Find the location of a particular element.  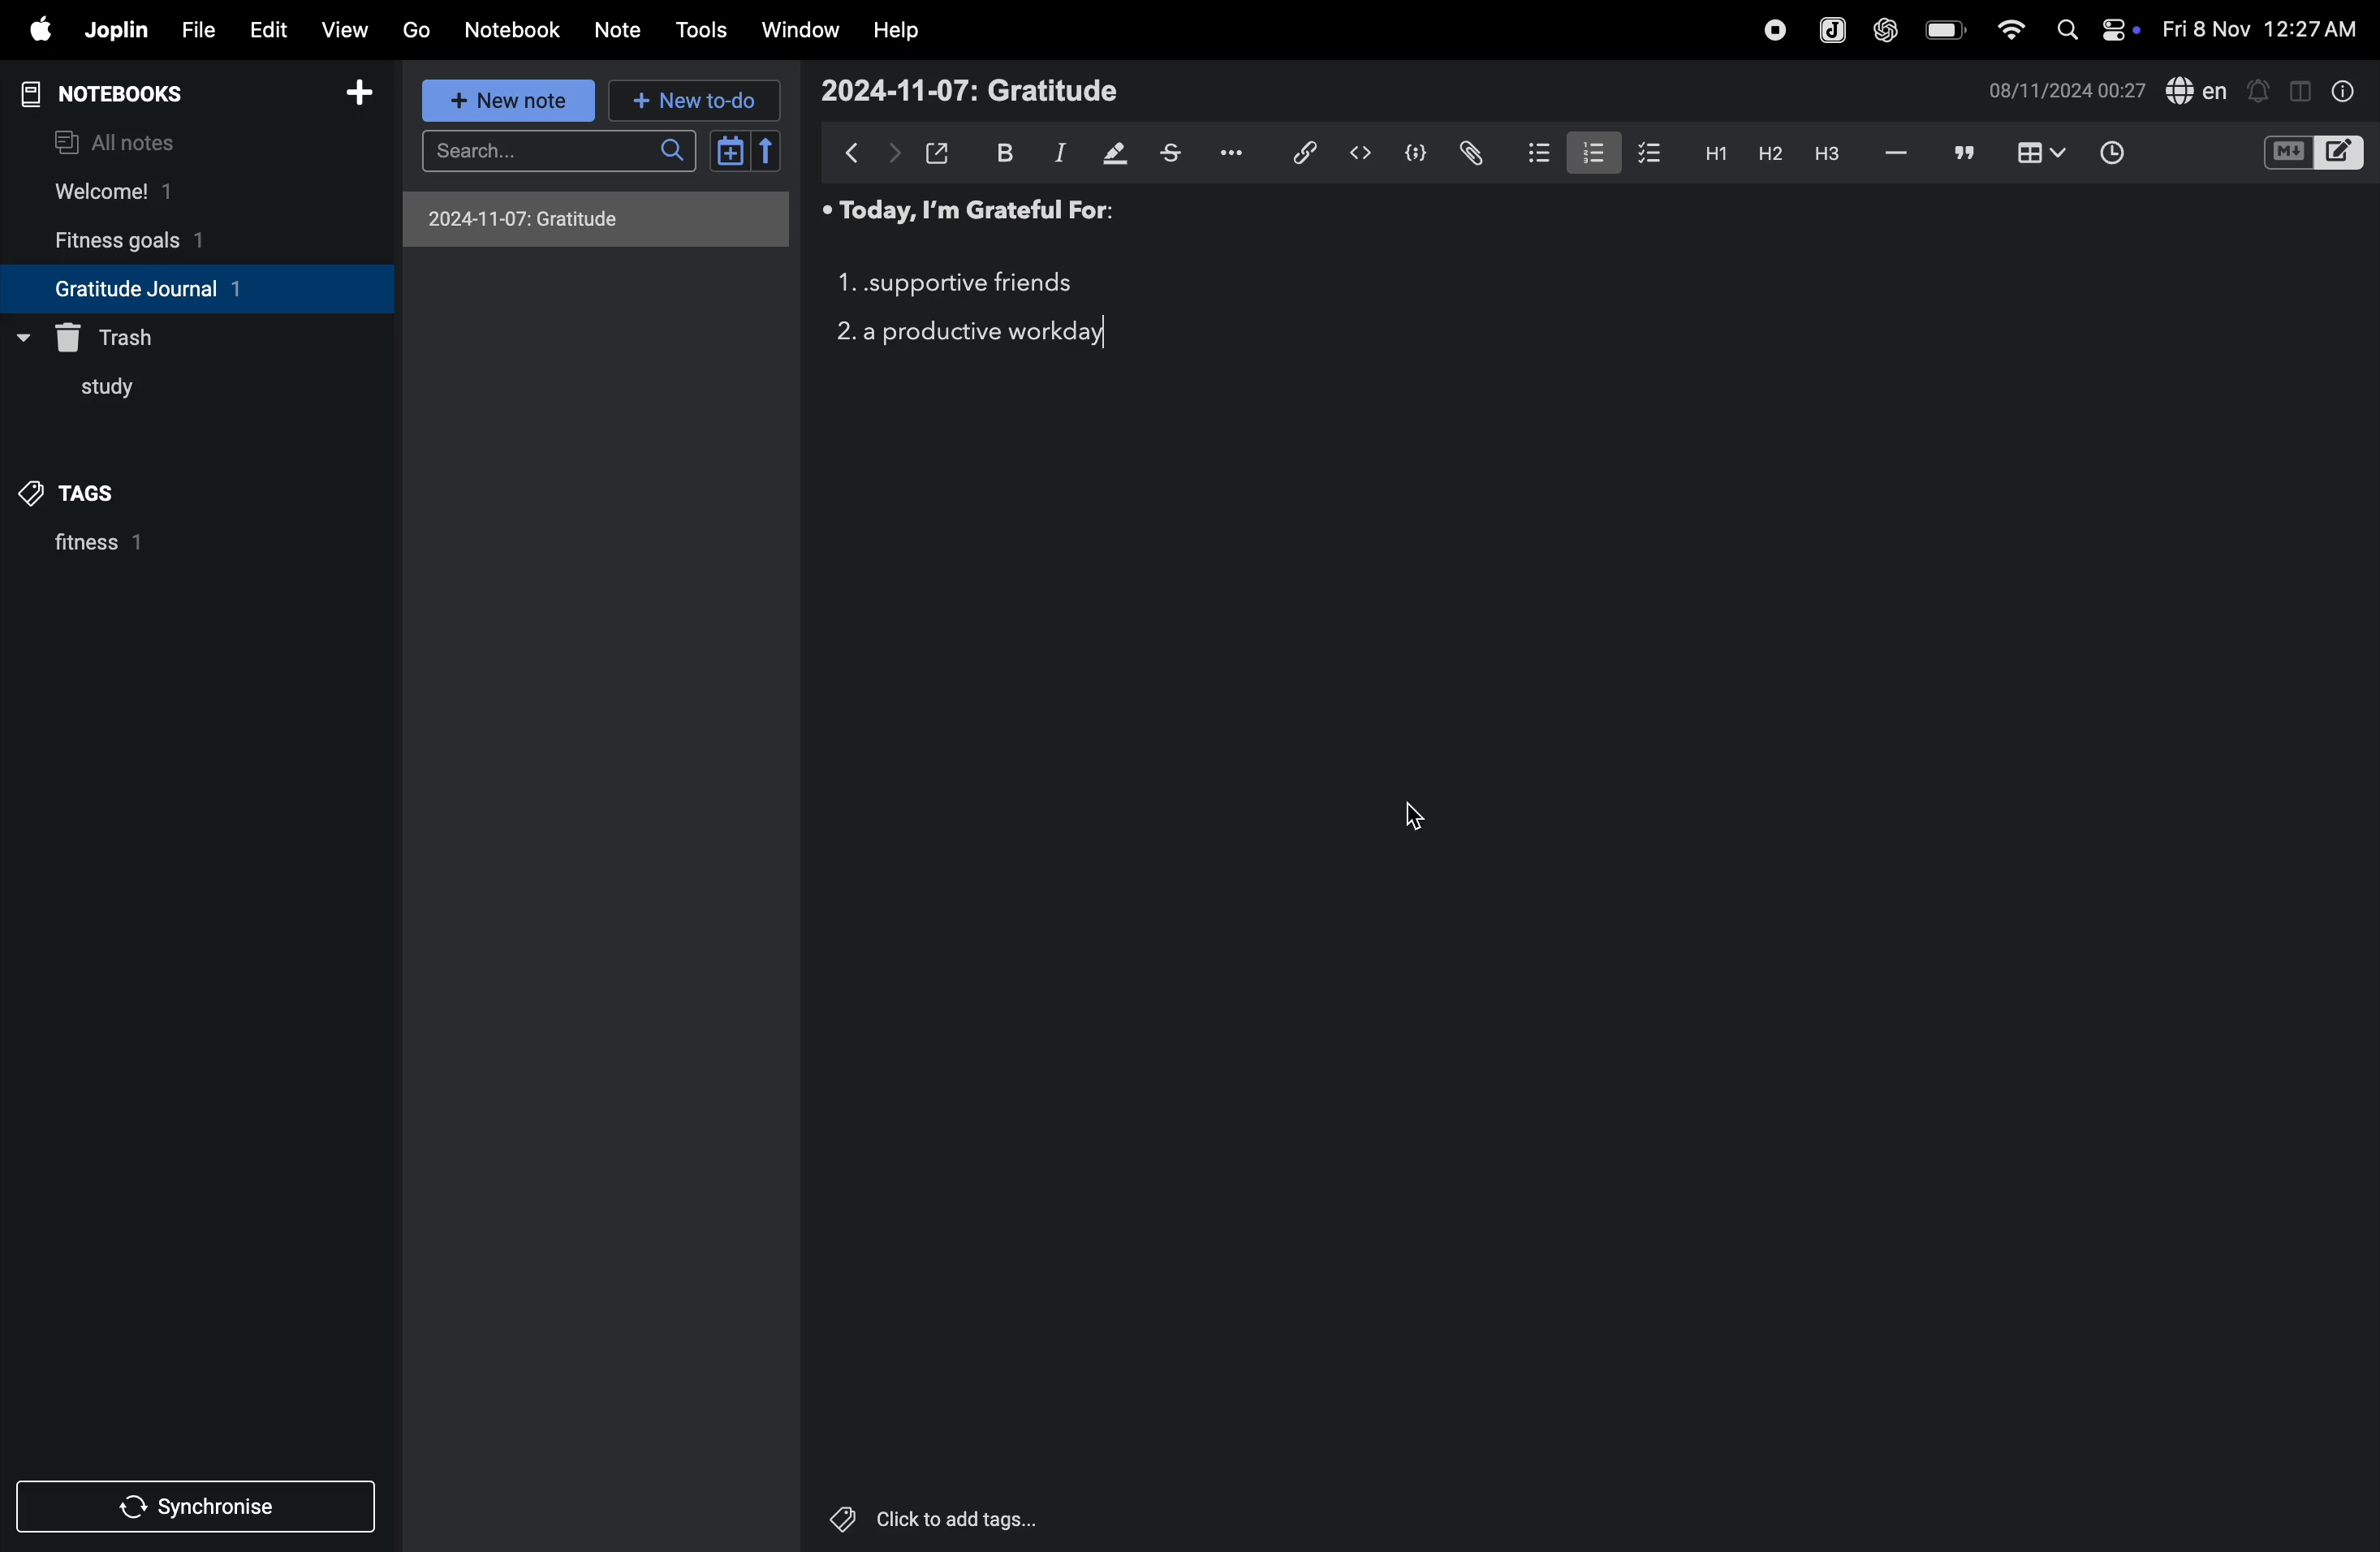

all notes is located at coordinates (121, 141).